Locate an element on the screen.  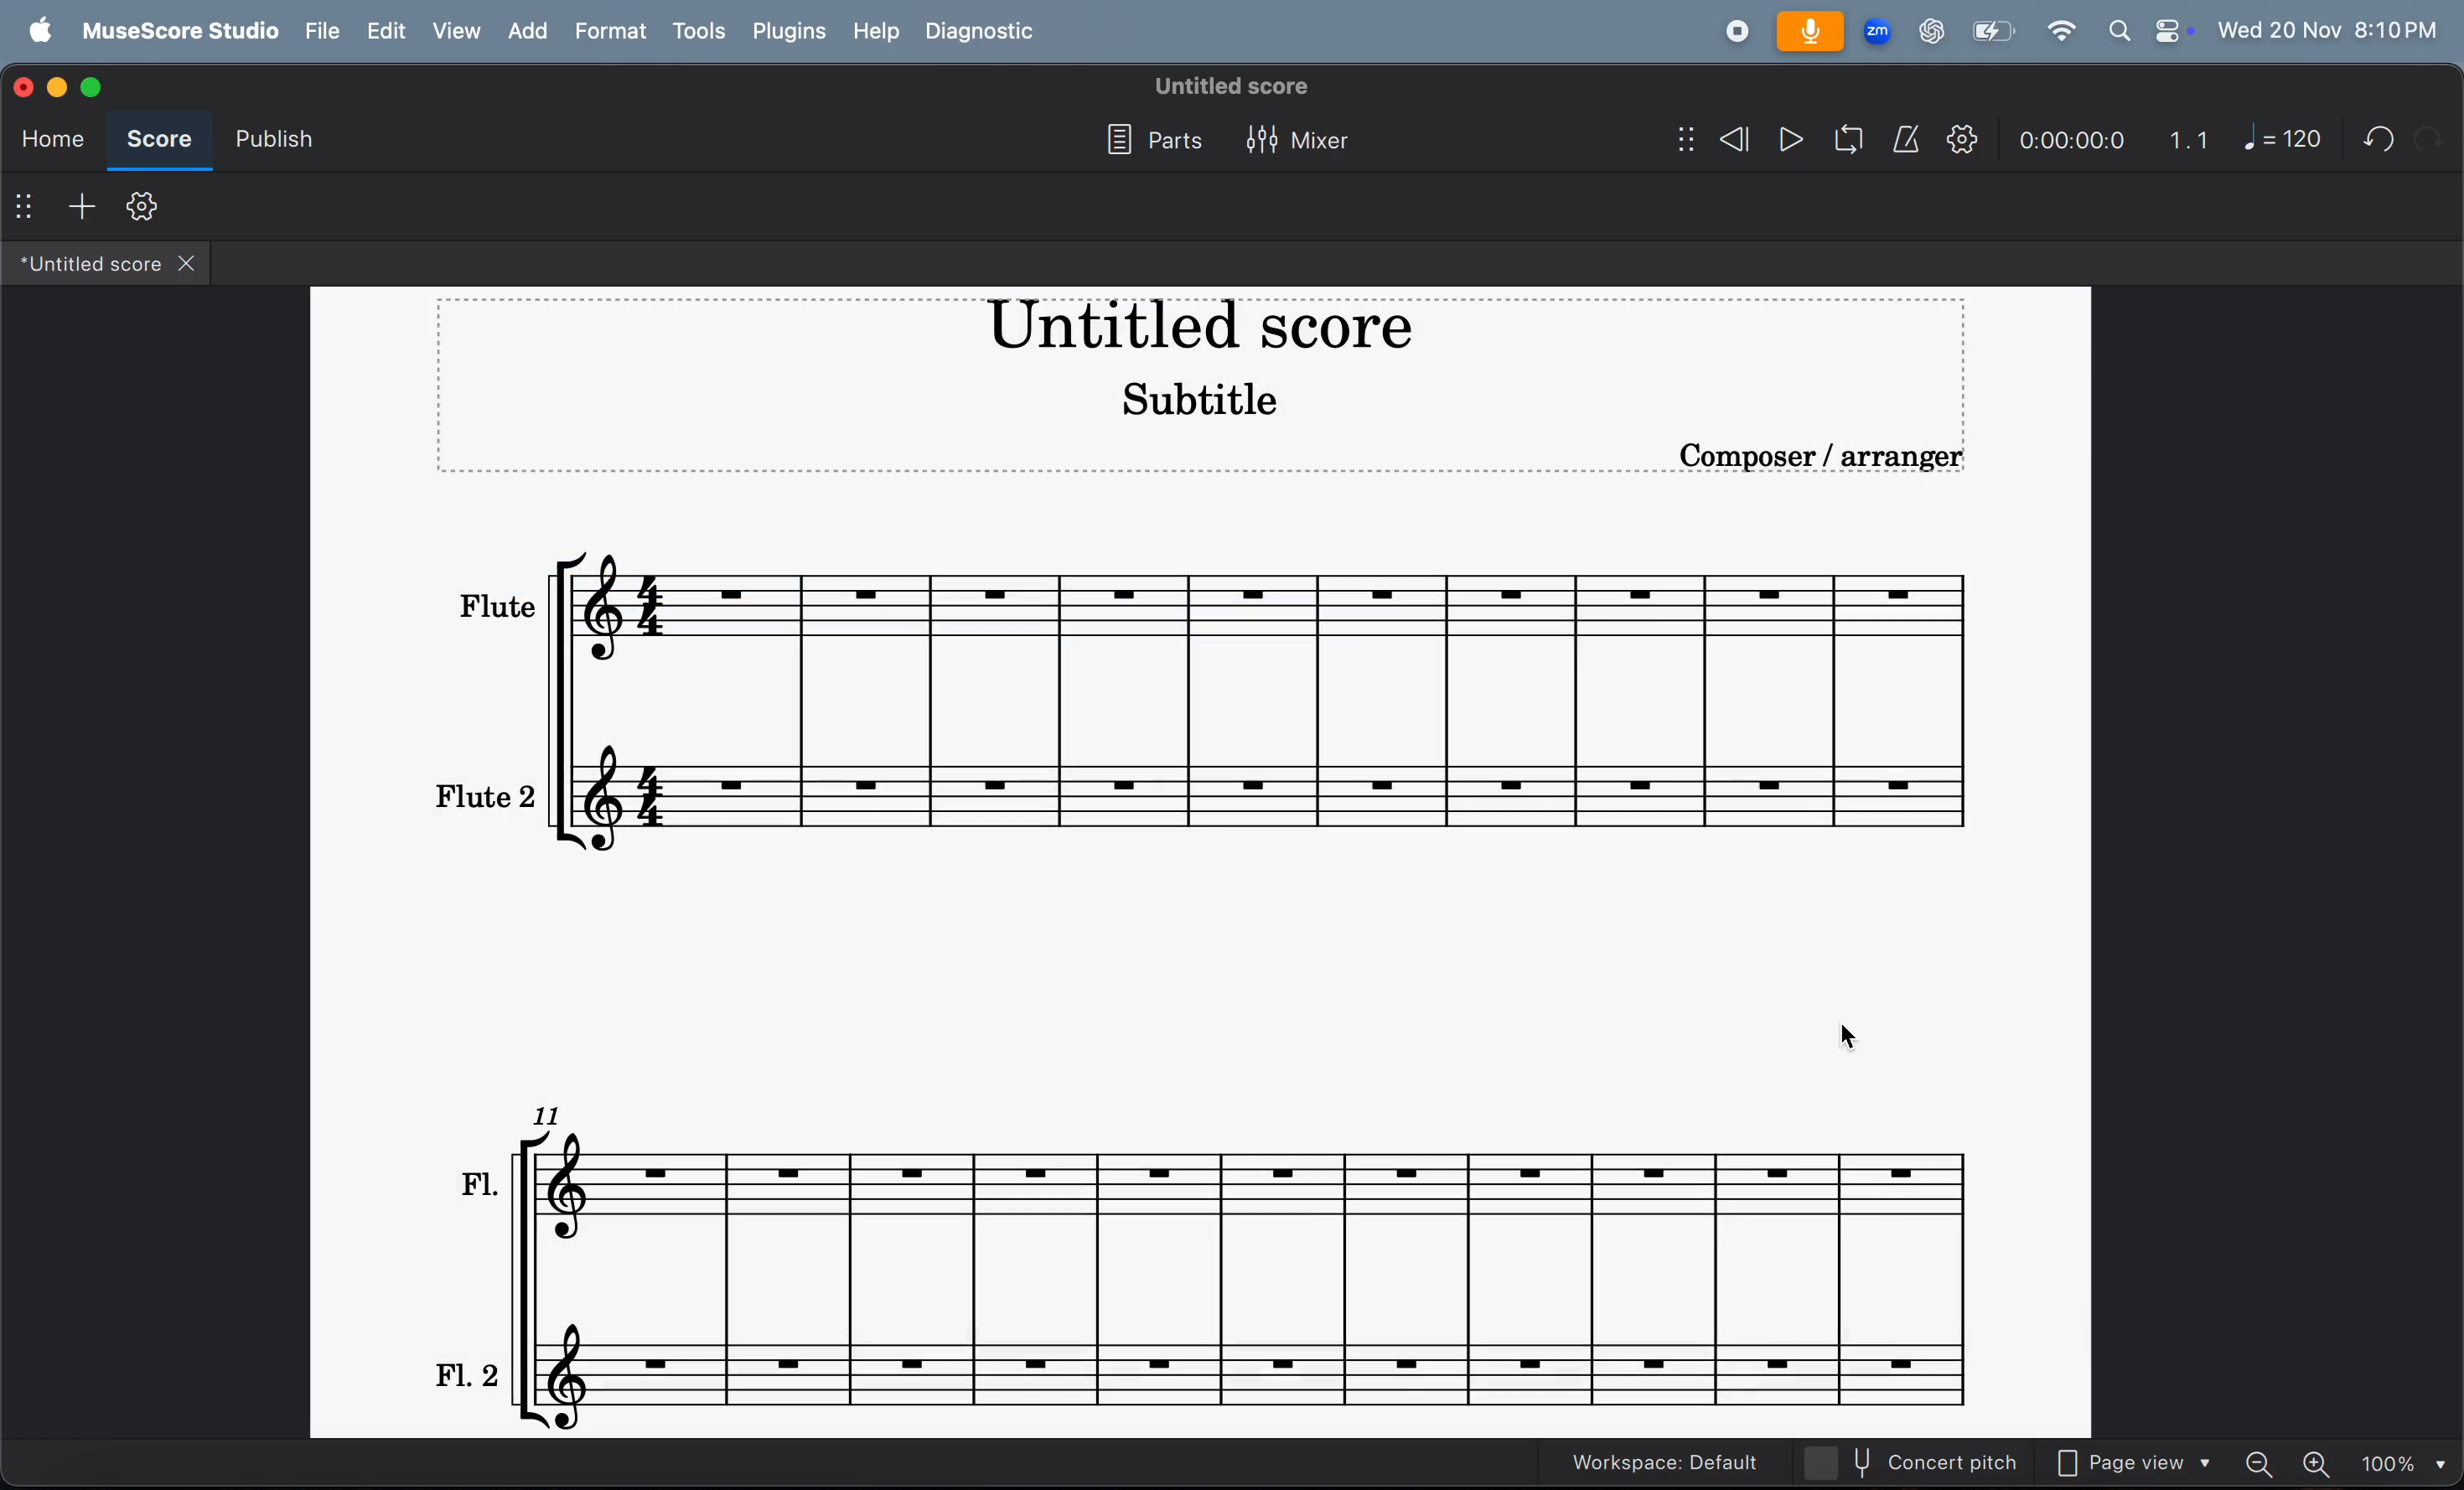
cursor is located at coordinates (1860, 1044).